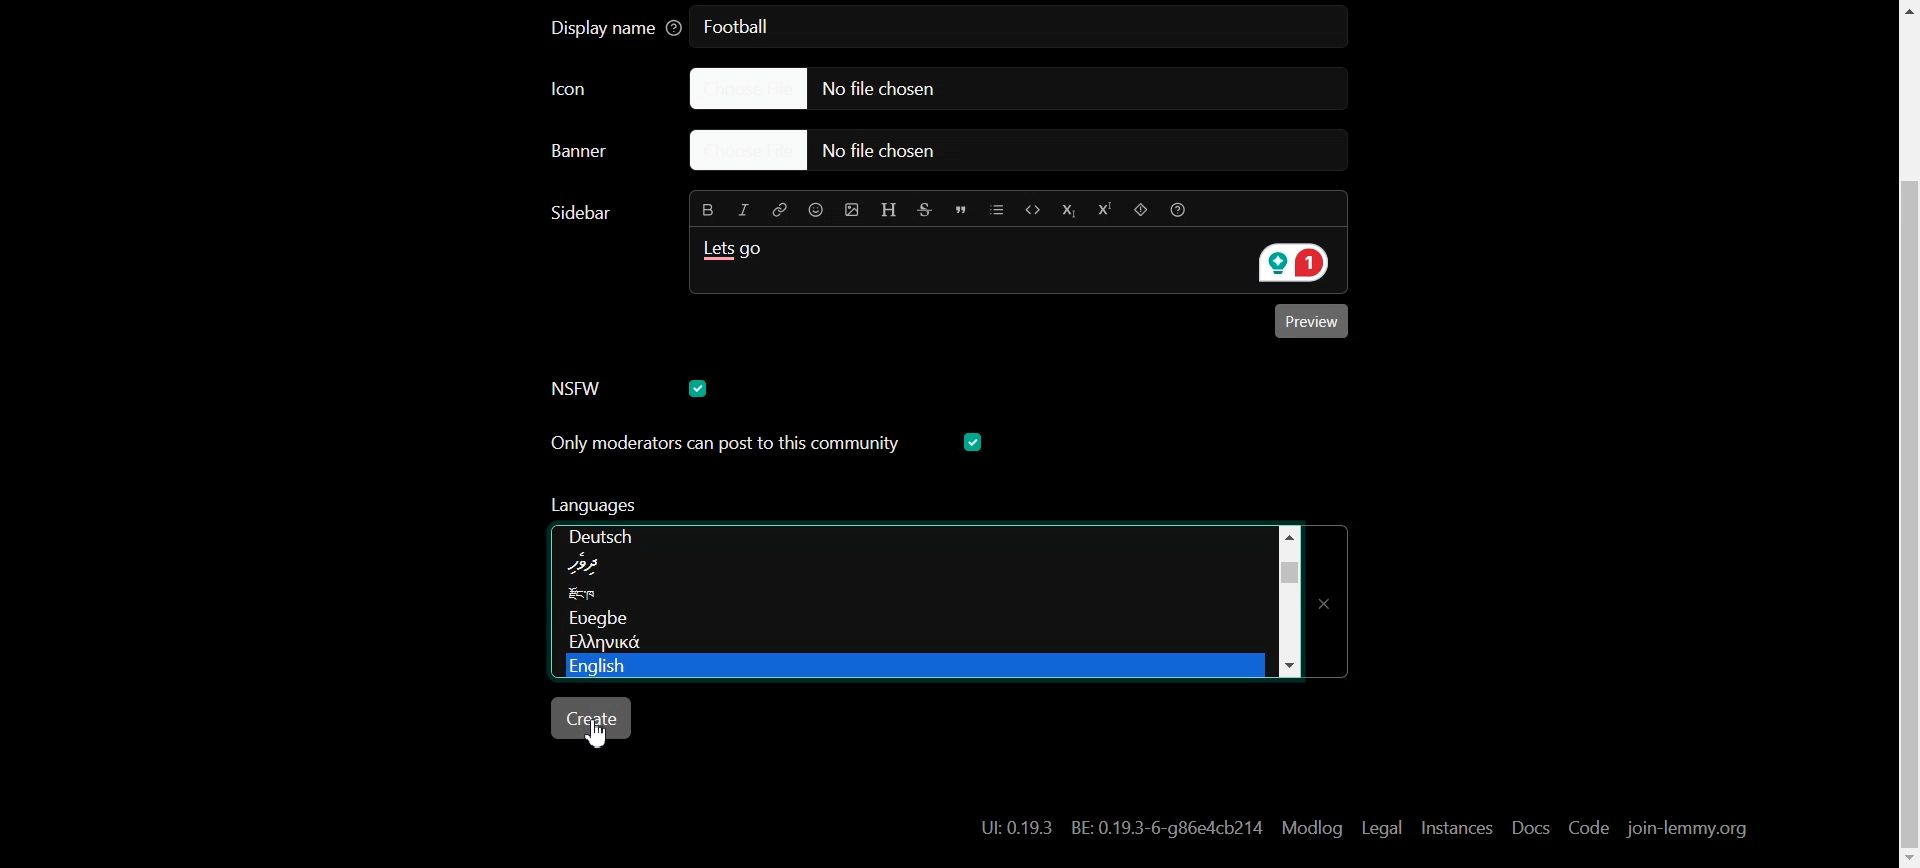 This screenshot has width=1920, height=868. What do you see at coordinates (1288, 264) in the screenshot?
I see `grammarly` at bounding box center [1288, 264].